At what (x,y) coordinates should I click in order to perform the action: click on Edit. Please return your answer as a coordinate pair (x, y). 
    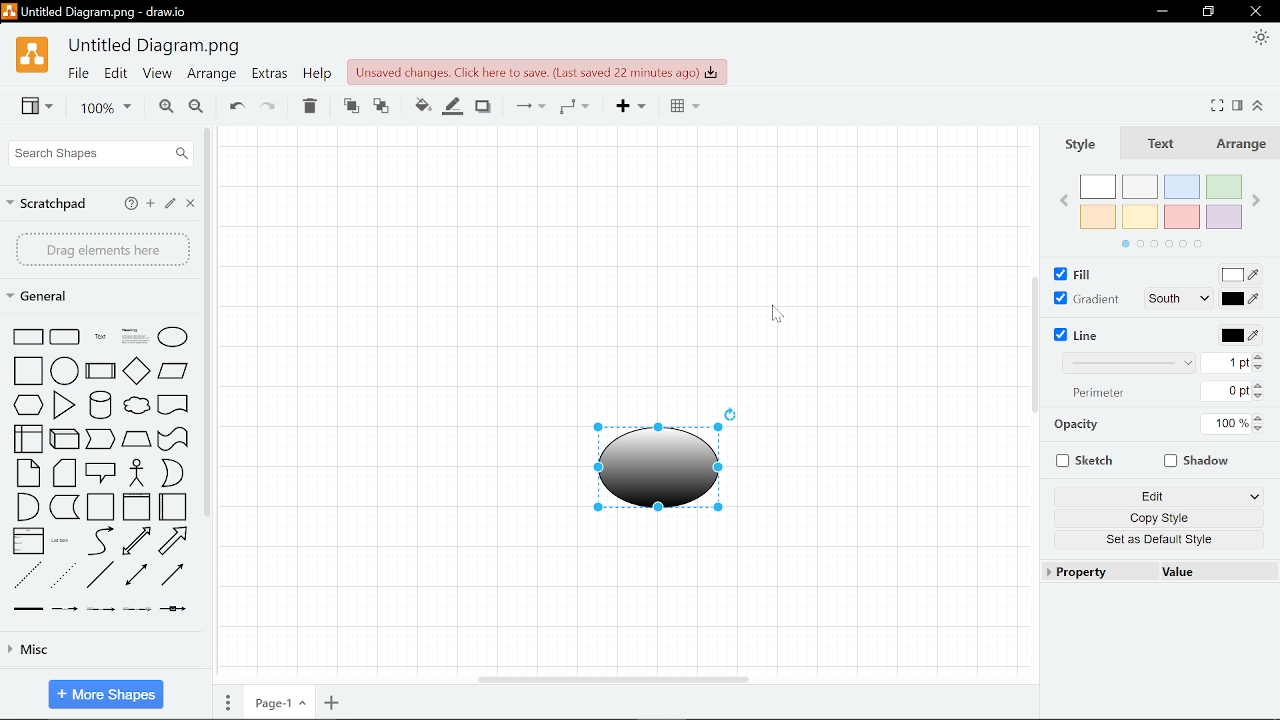
    Looking at the image, I should click on (168, 204).